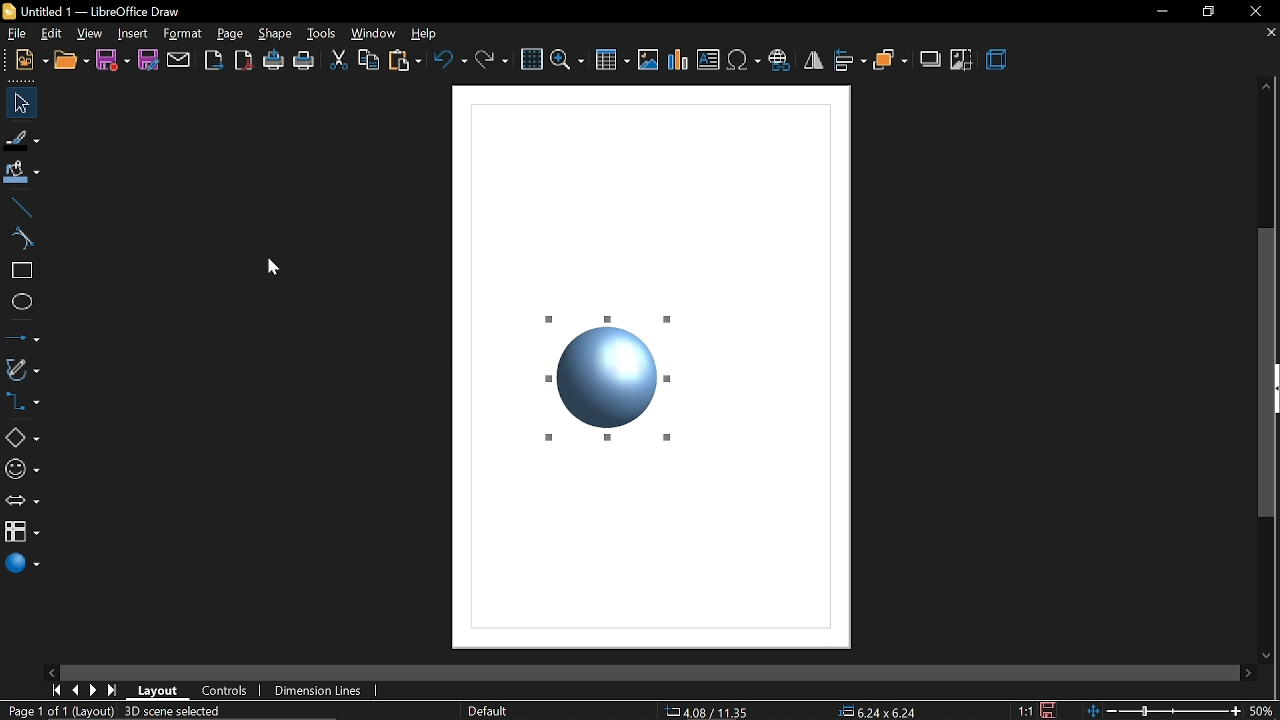 The image size is (1280, 720). Describe the element at coordinates (338, 58) in the screenshot. I see `cut` at that location.